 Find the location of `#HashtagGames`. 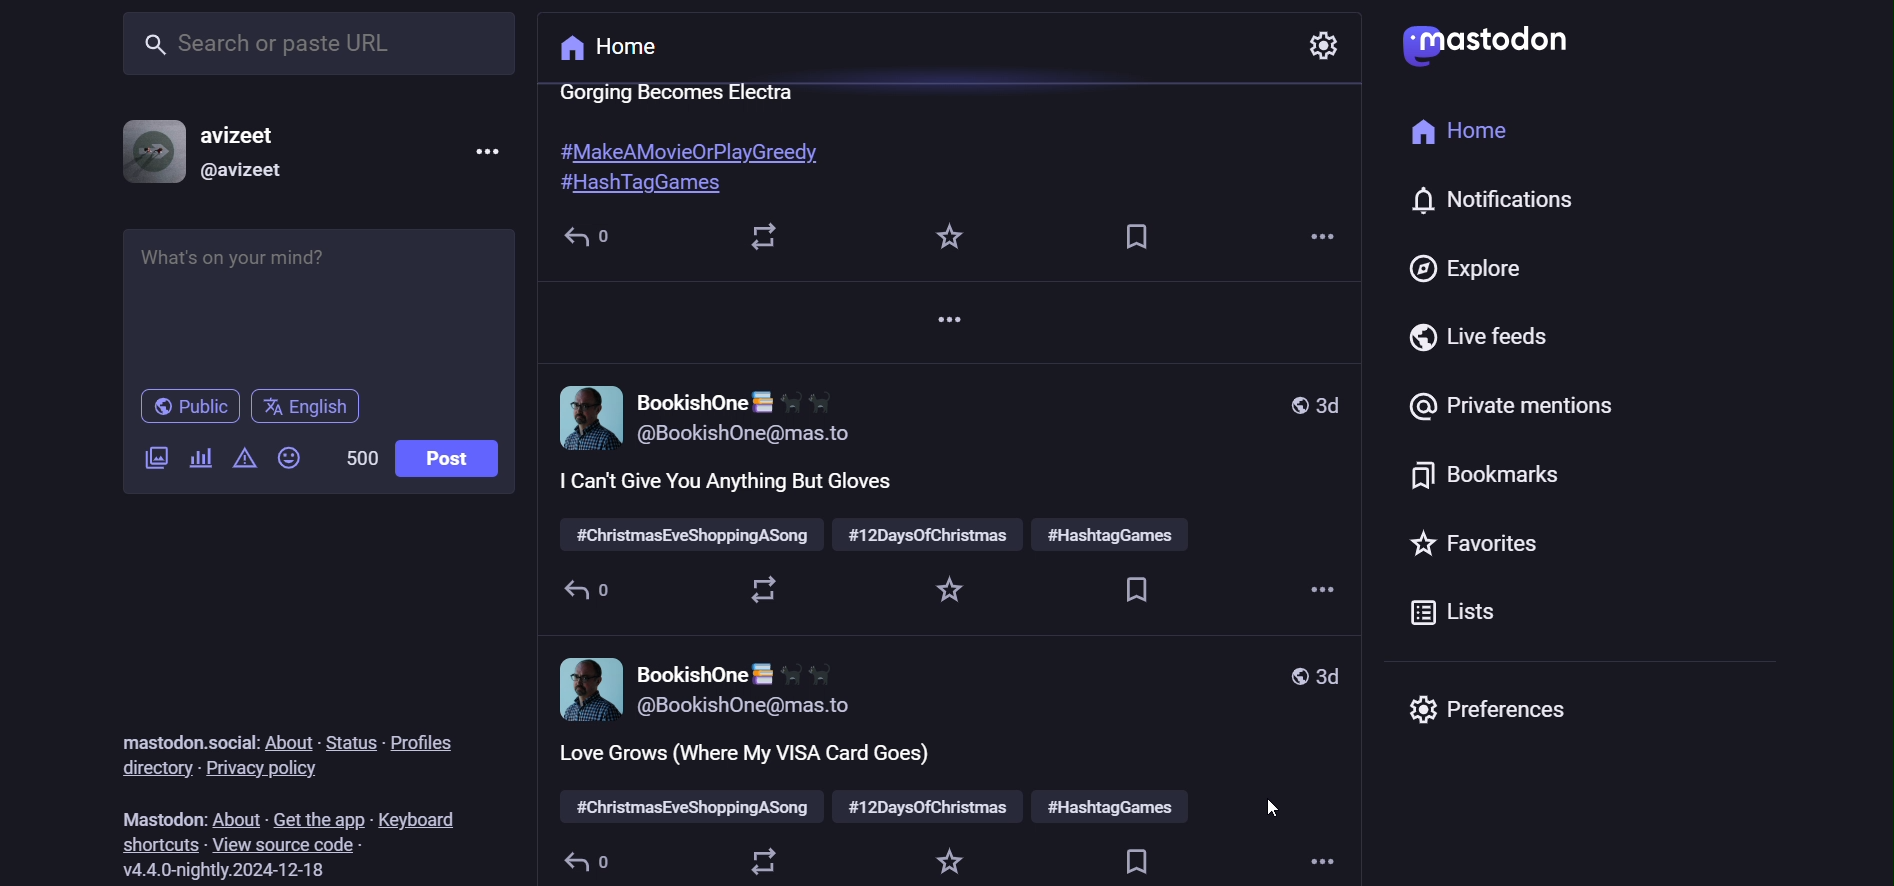

#HashtagGames is located at coordinates (1114, 534).